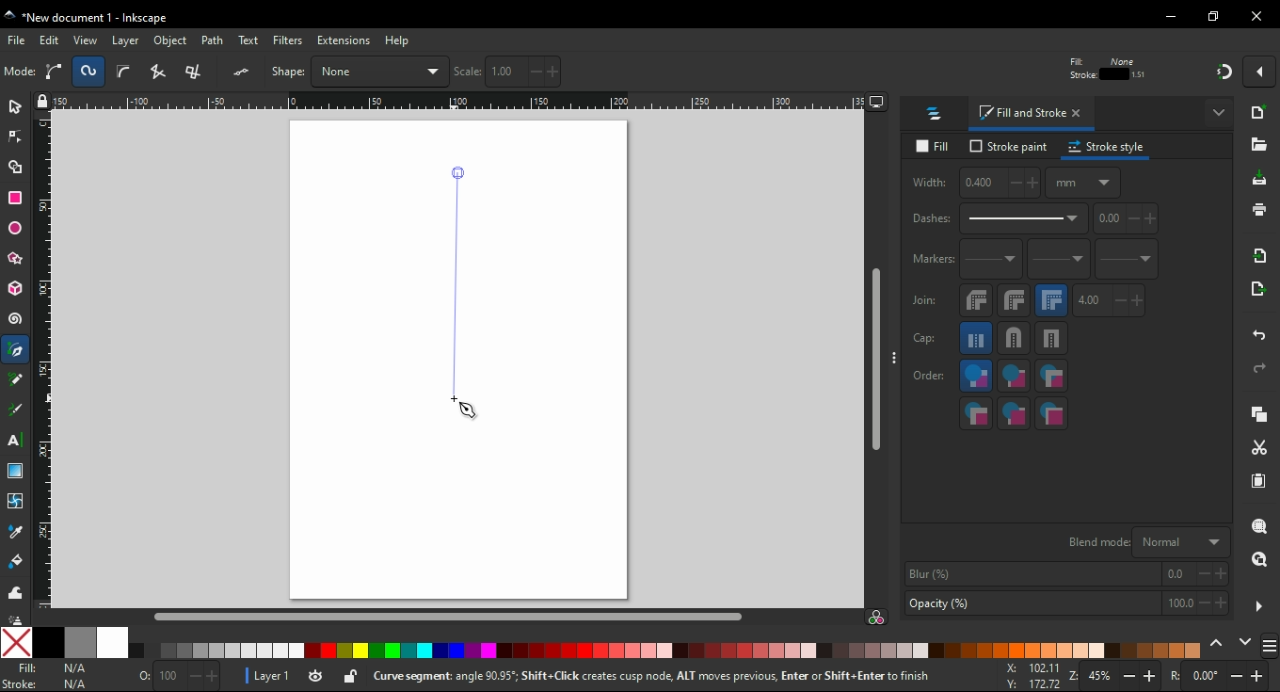  What do you see at coordinates (1052, 414) in the screenshot?
I see `markers,stroke,fill` at bounding box center [1052, 414].